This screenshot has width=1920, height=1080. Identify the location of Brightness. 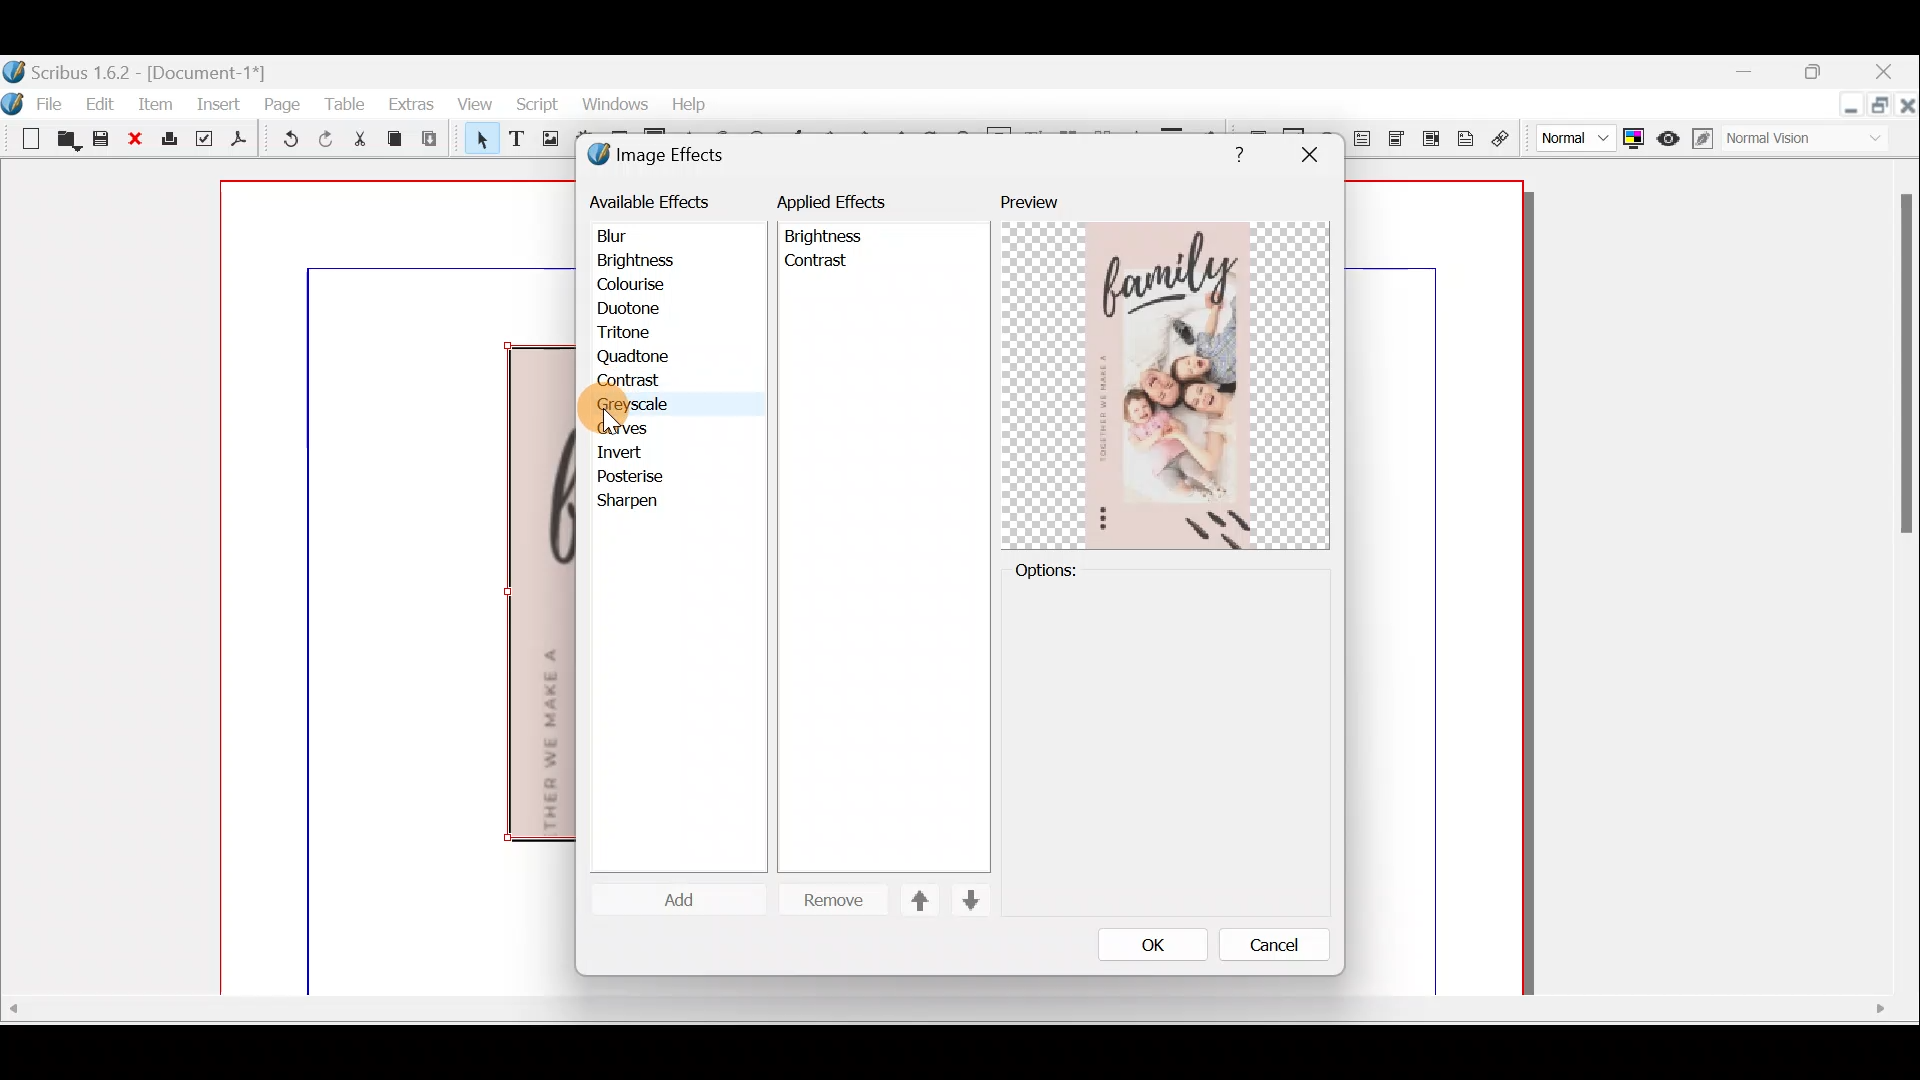
(826, 235).